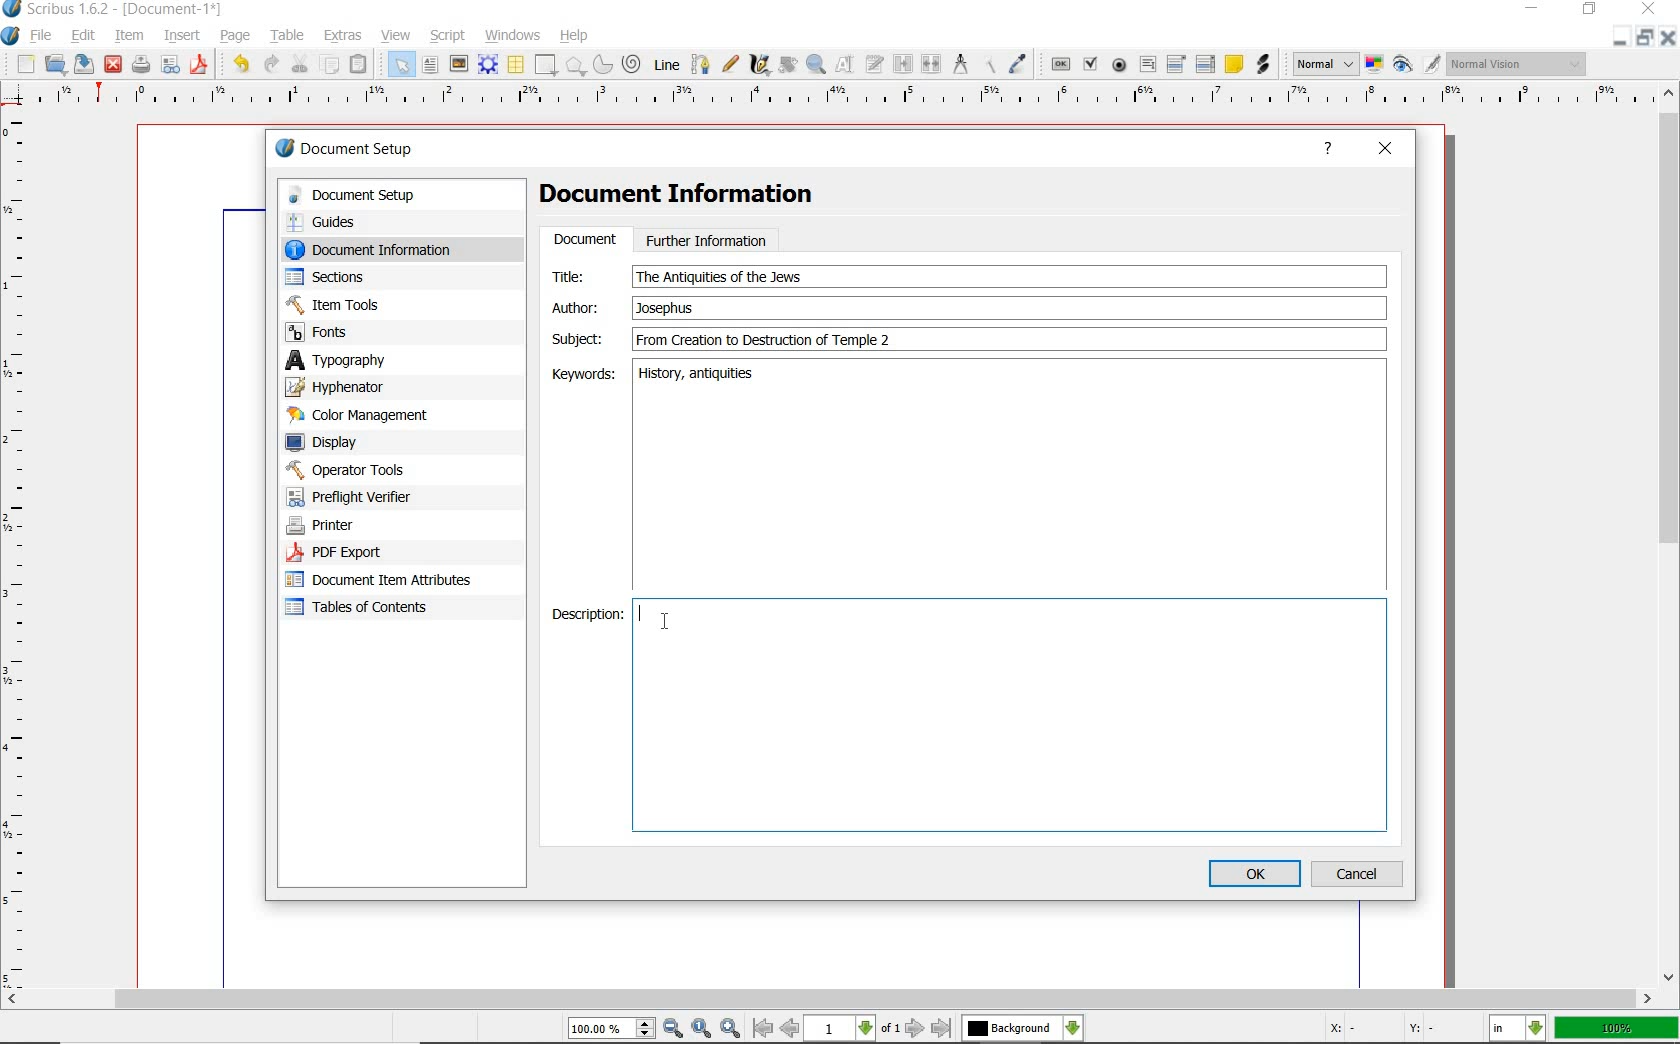 This screenshot has width=1680, height=1044. What do you see at coordinates (1622, 35) in the screenshot?
I see `close/restore/minimize` at bounding box center [1622, 35].